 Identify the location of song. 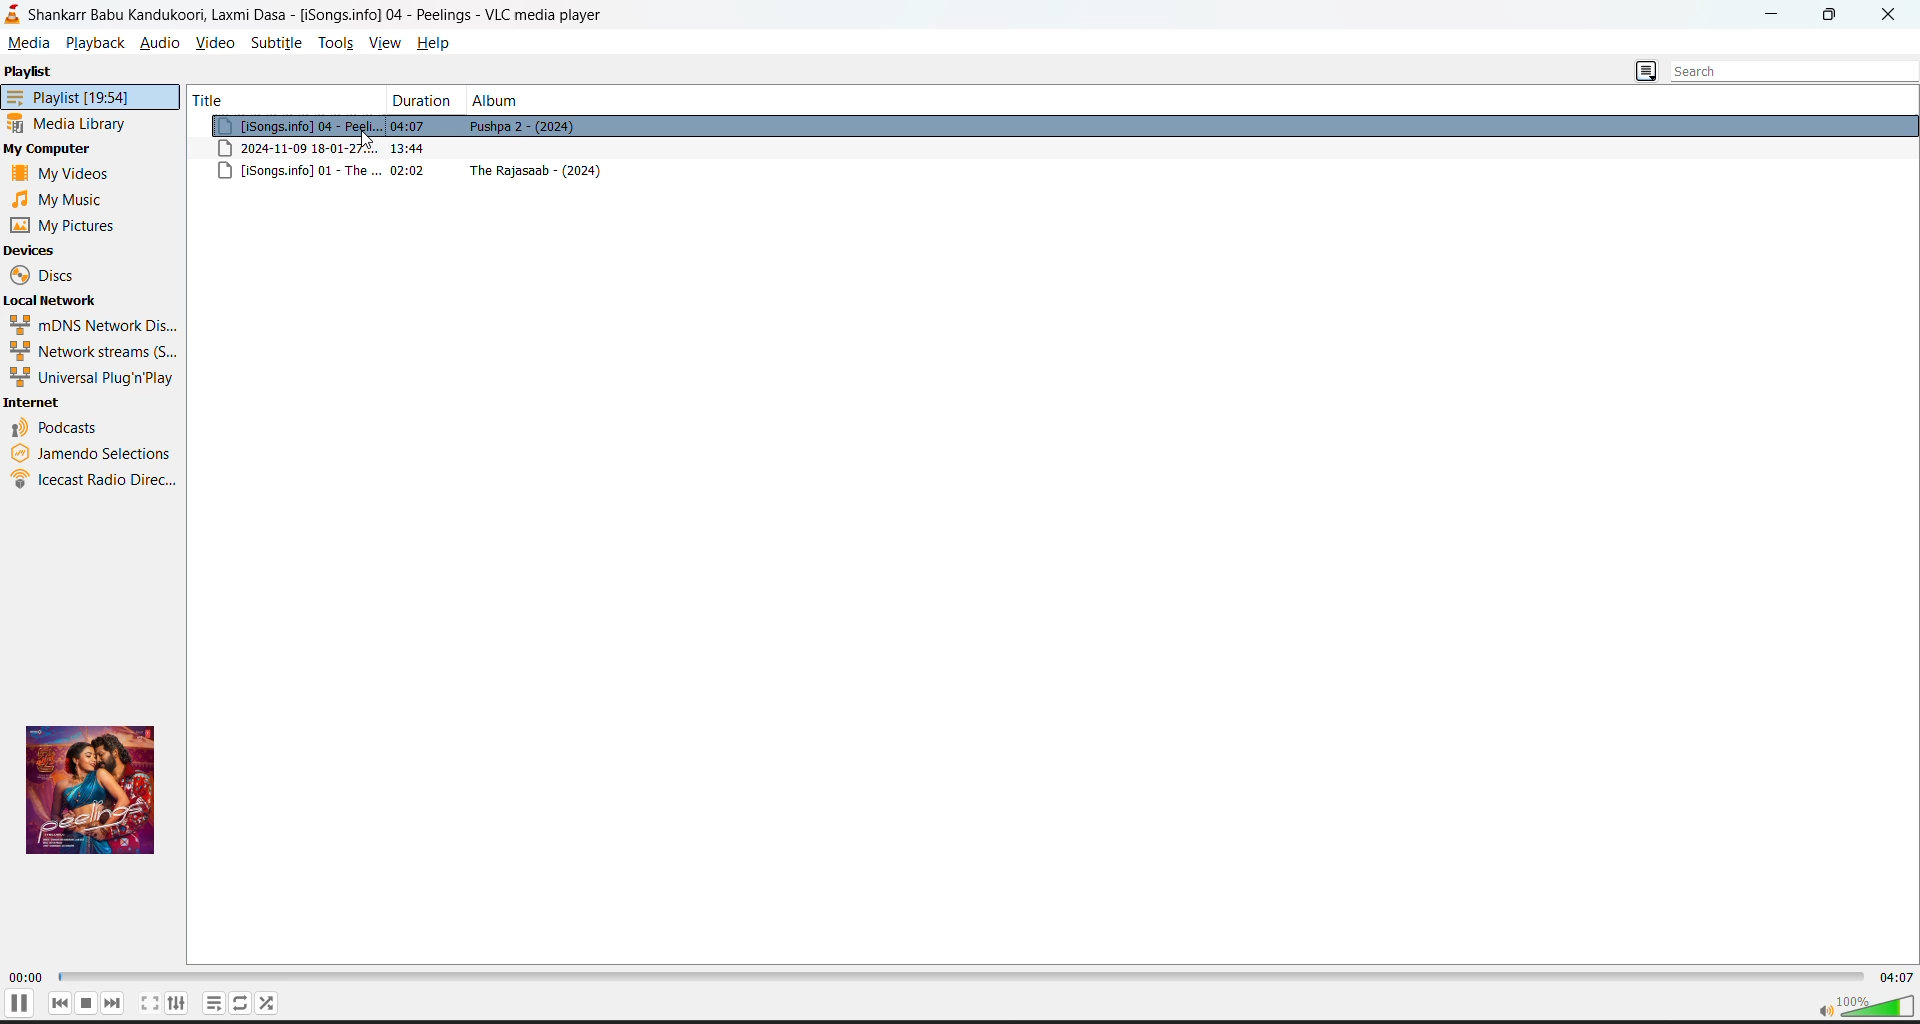
(1055, 173).